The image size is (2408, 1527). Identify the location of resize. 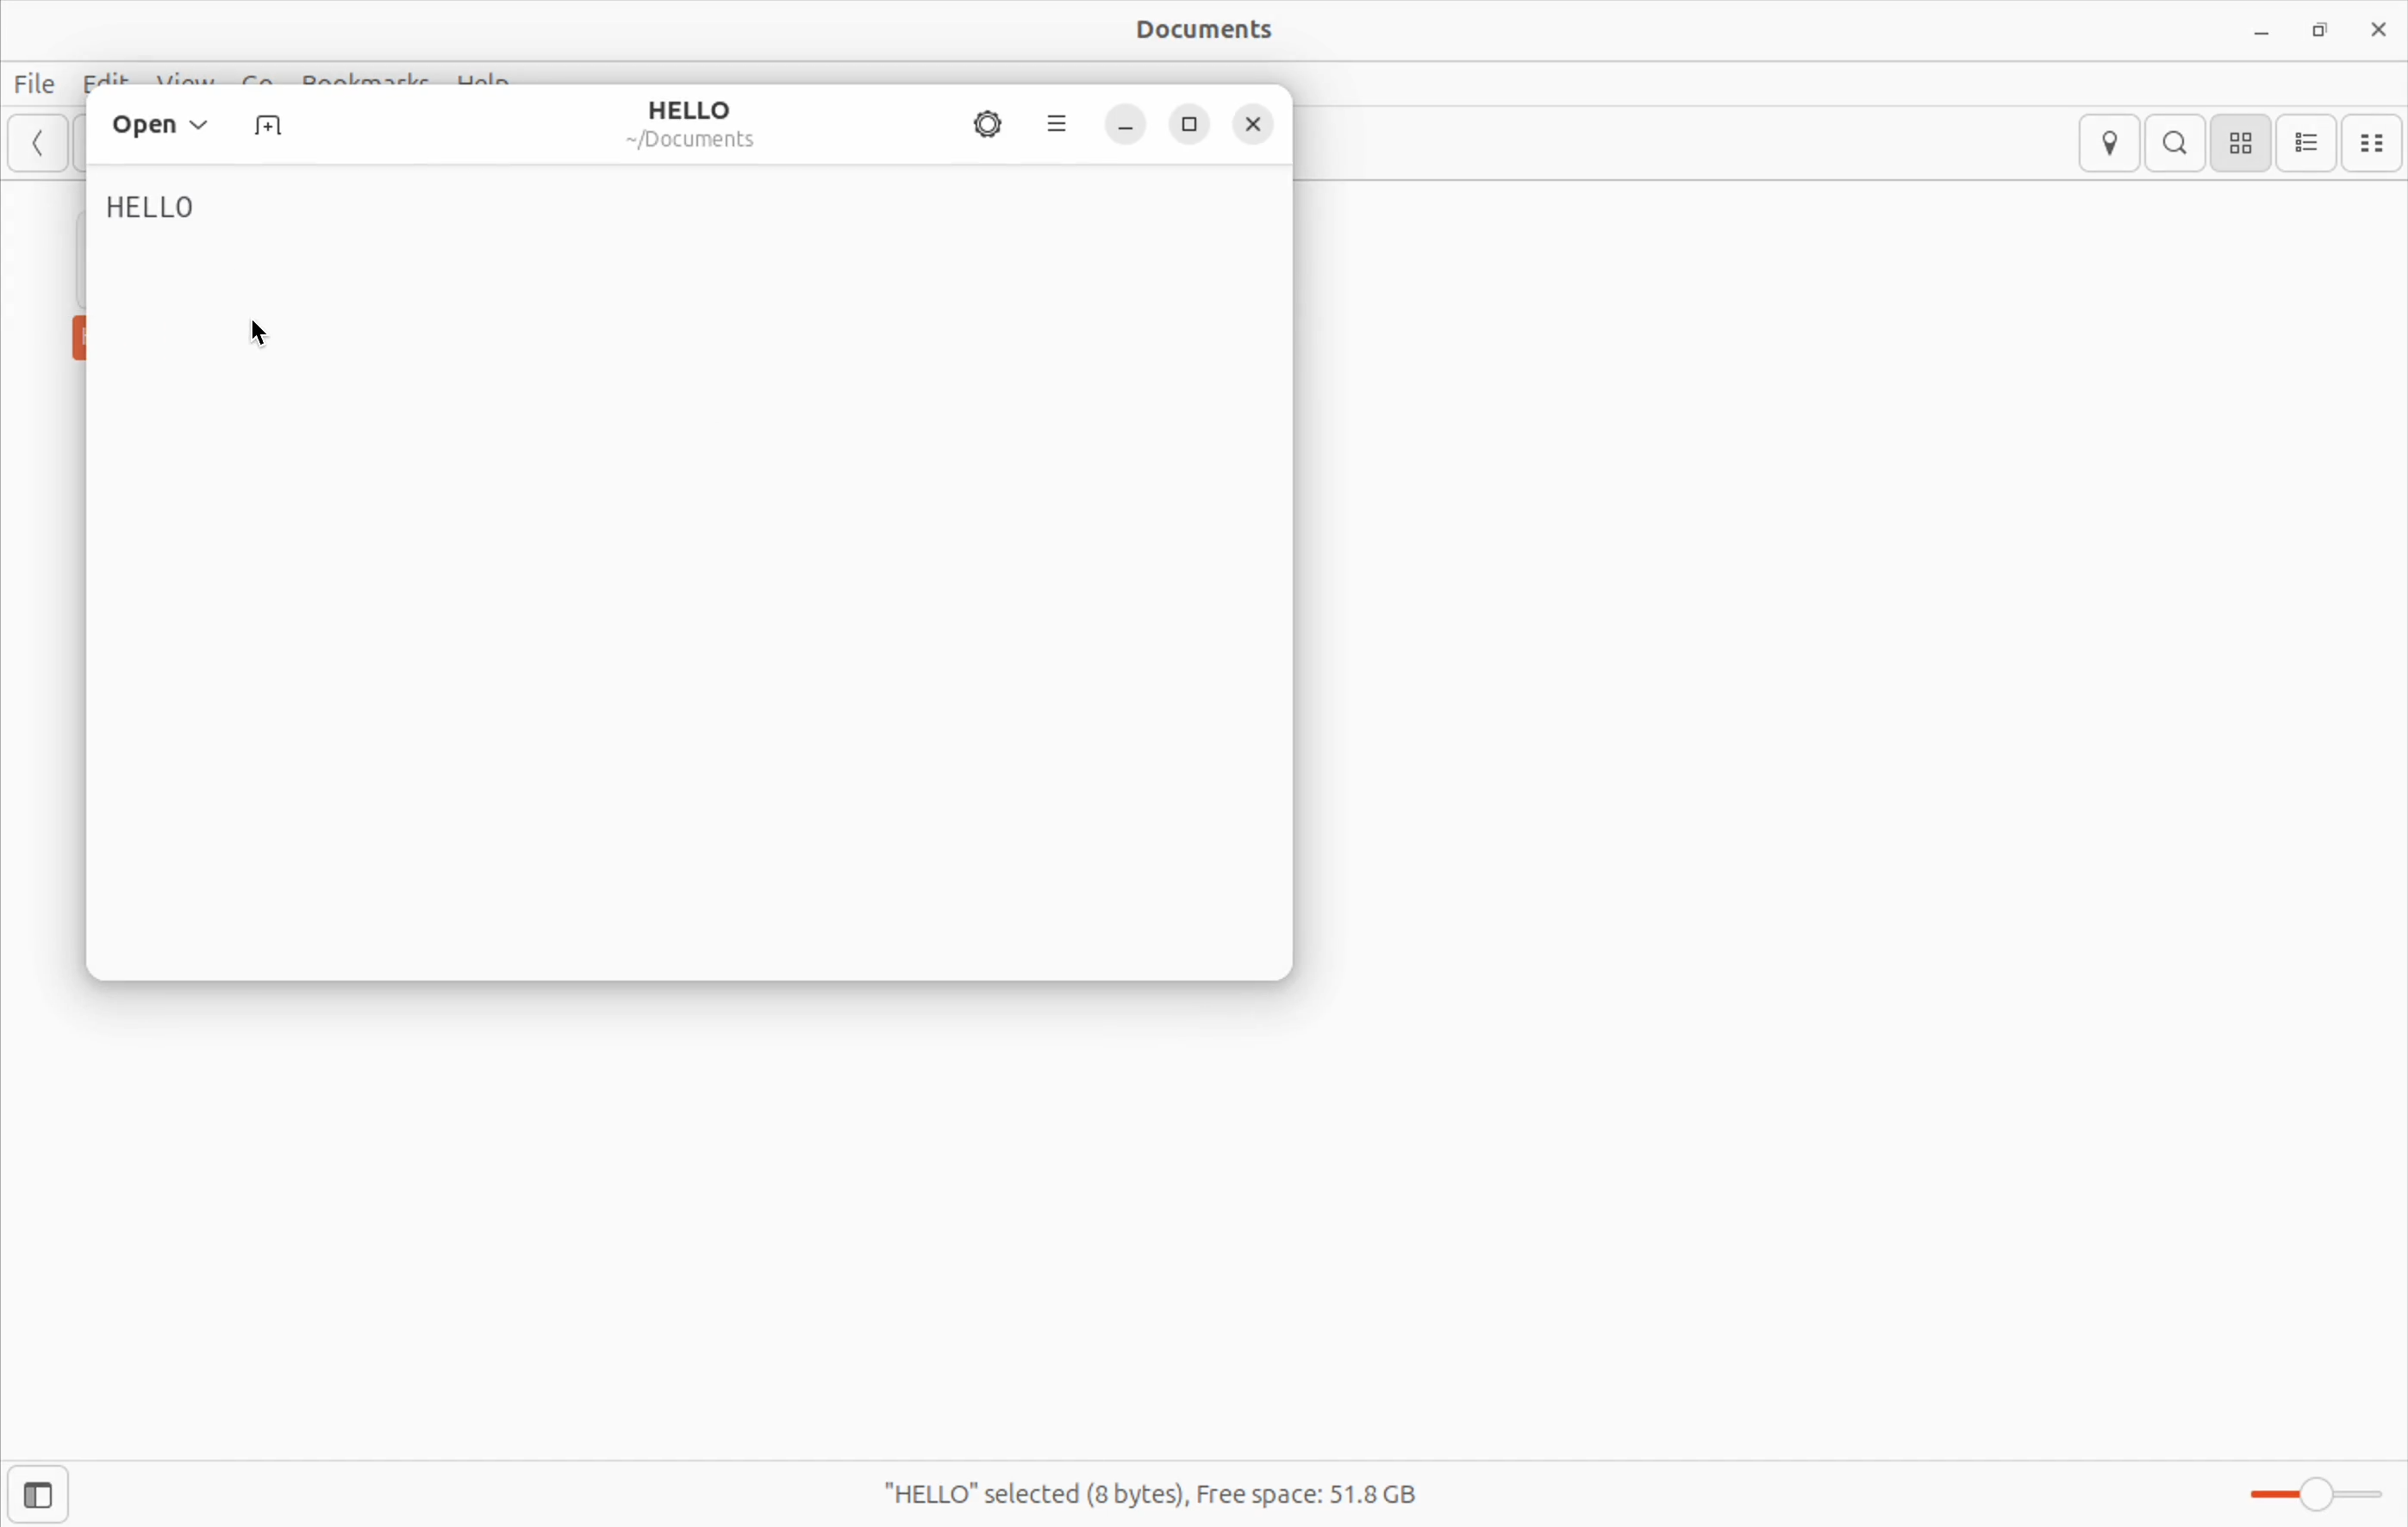
(2318, 29).